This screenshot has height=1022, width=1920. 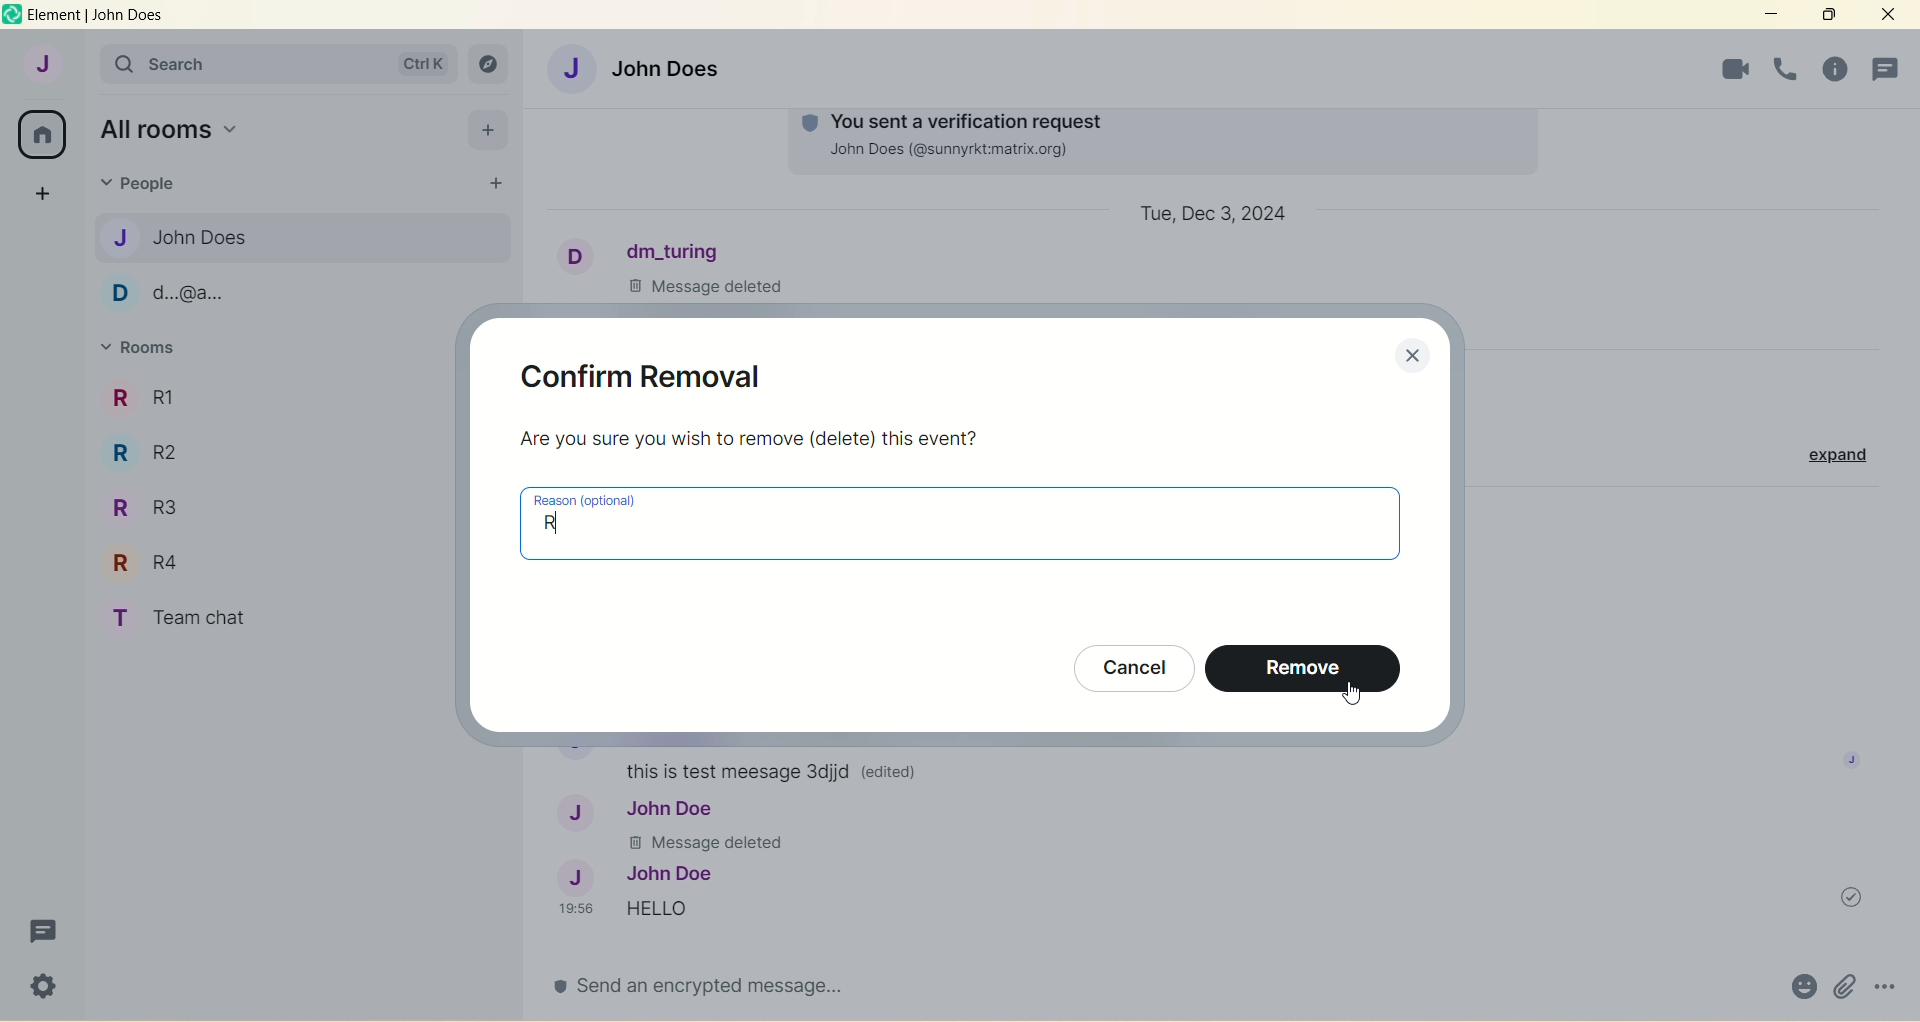 I want to click on R R2, so click(x=157, y=452).